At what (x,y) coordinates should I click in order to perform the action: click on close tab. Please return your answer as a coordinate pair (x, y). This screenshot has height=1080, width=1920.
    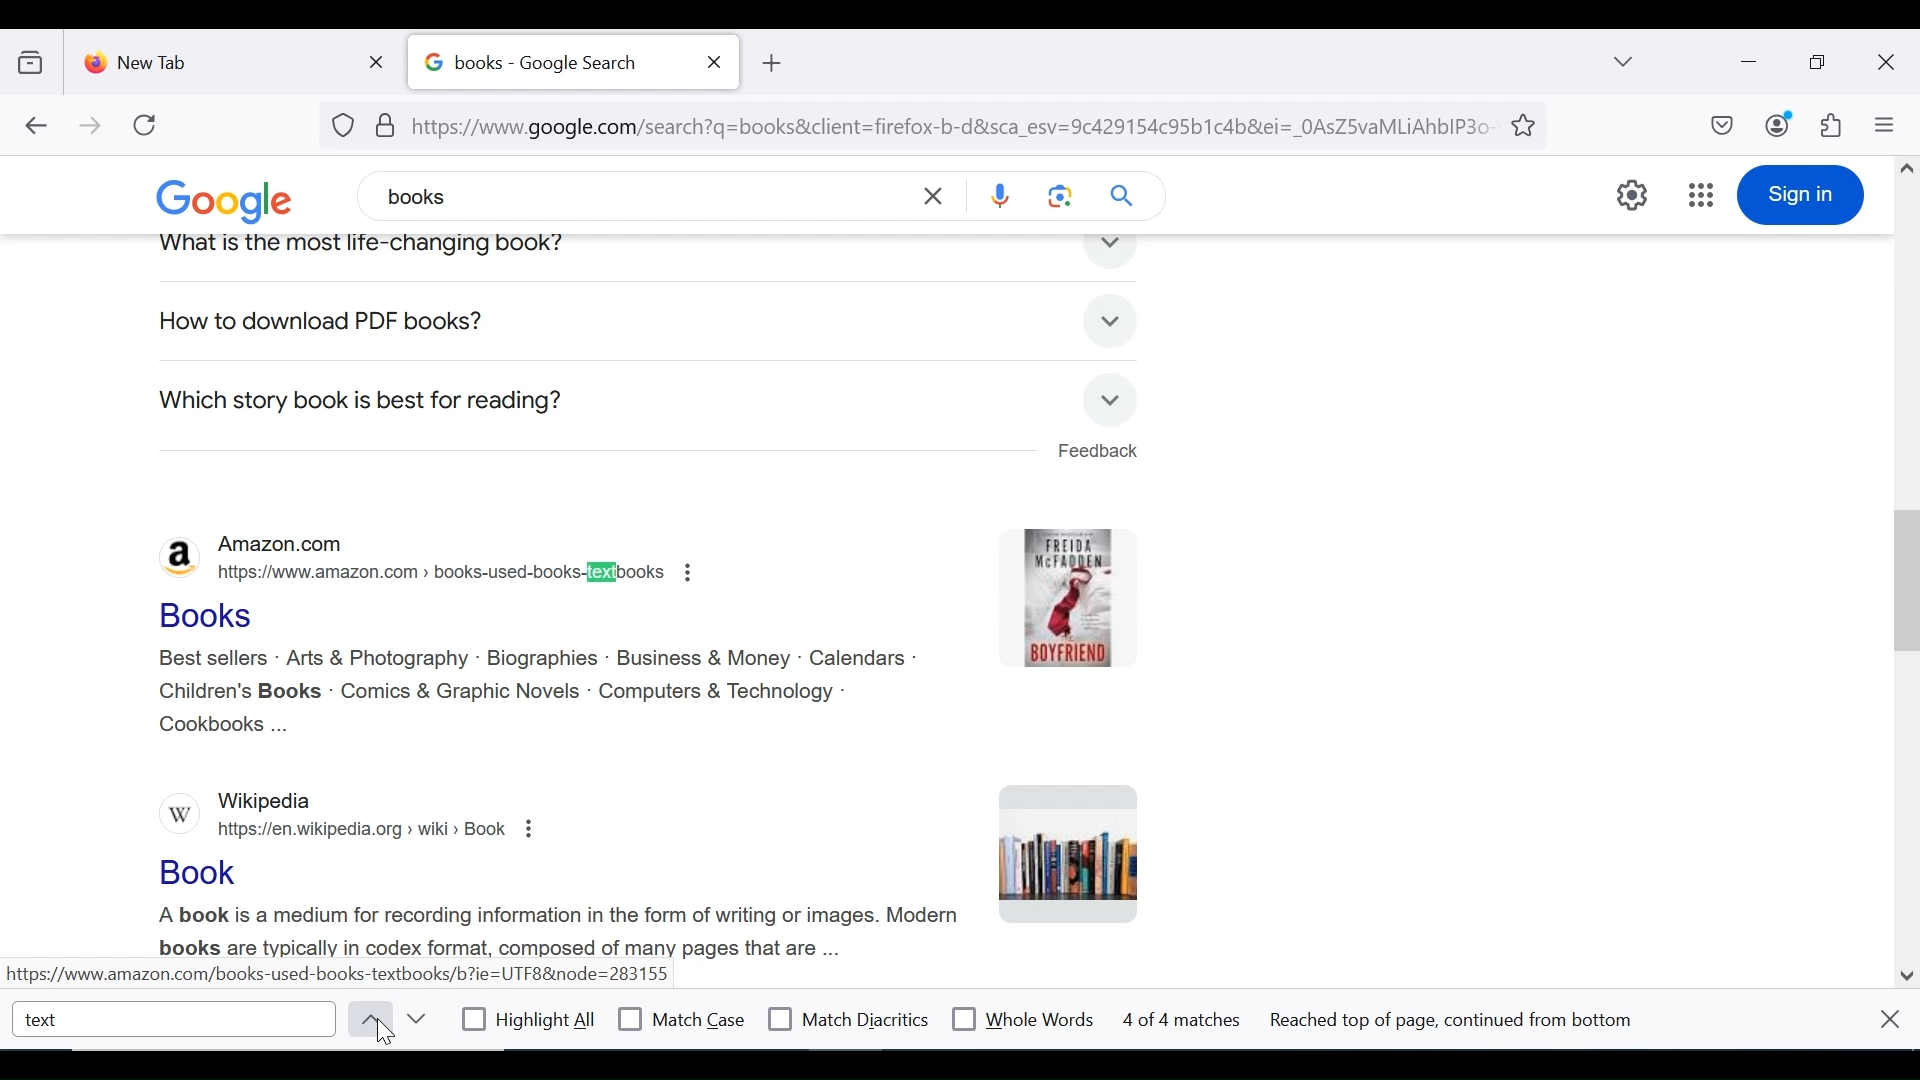
    Looking at the image, I should click on (715, 62).